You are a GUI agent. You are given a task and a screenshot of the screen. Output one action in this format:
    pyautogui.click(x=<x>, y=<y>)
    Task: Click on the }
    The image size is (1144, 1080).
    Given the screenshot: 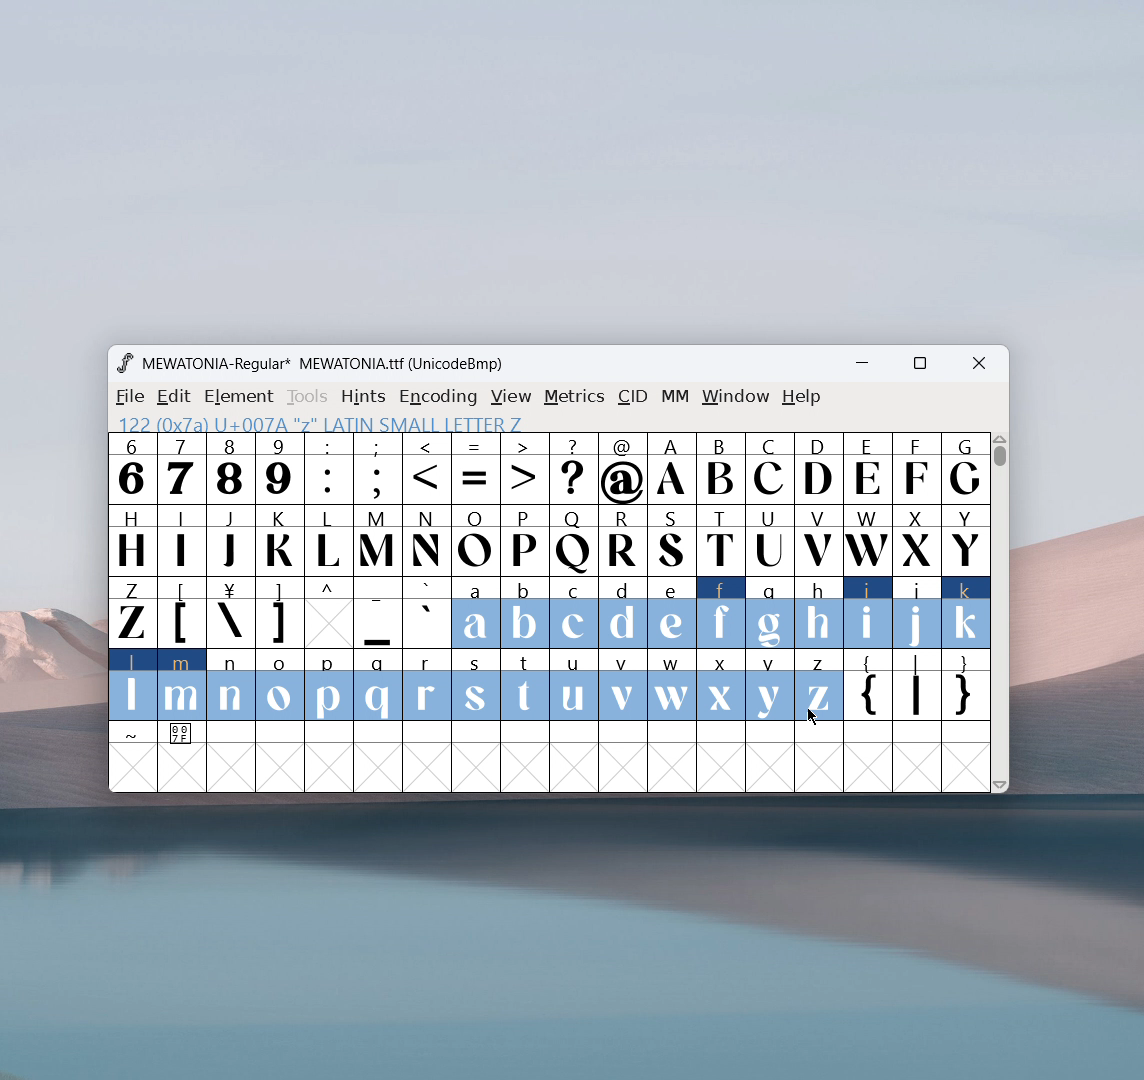 What is the action you would take?
    pyautogui.click(x=967, y=687)
    